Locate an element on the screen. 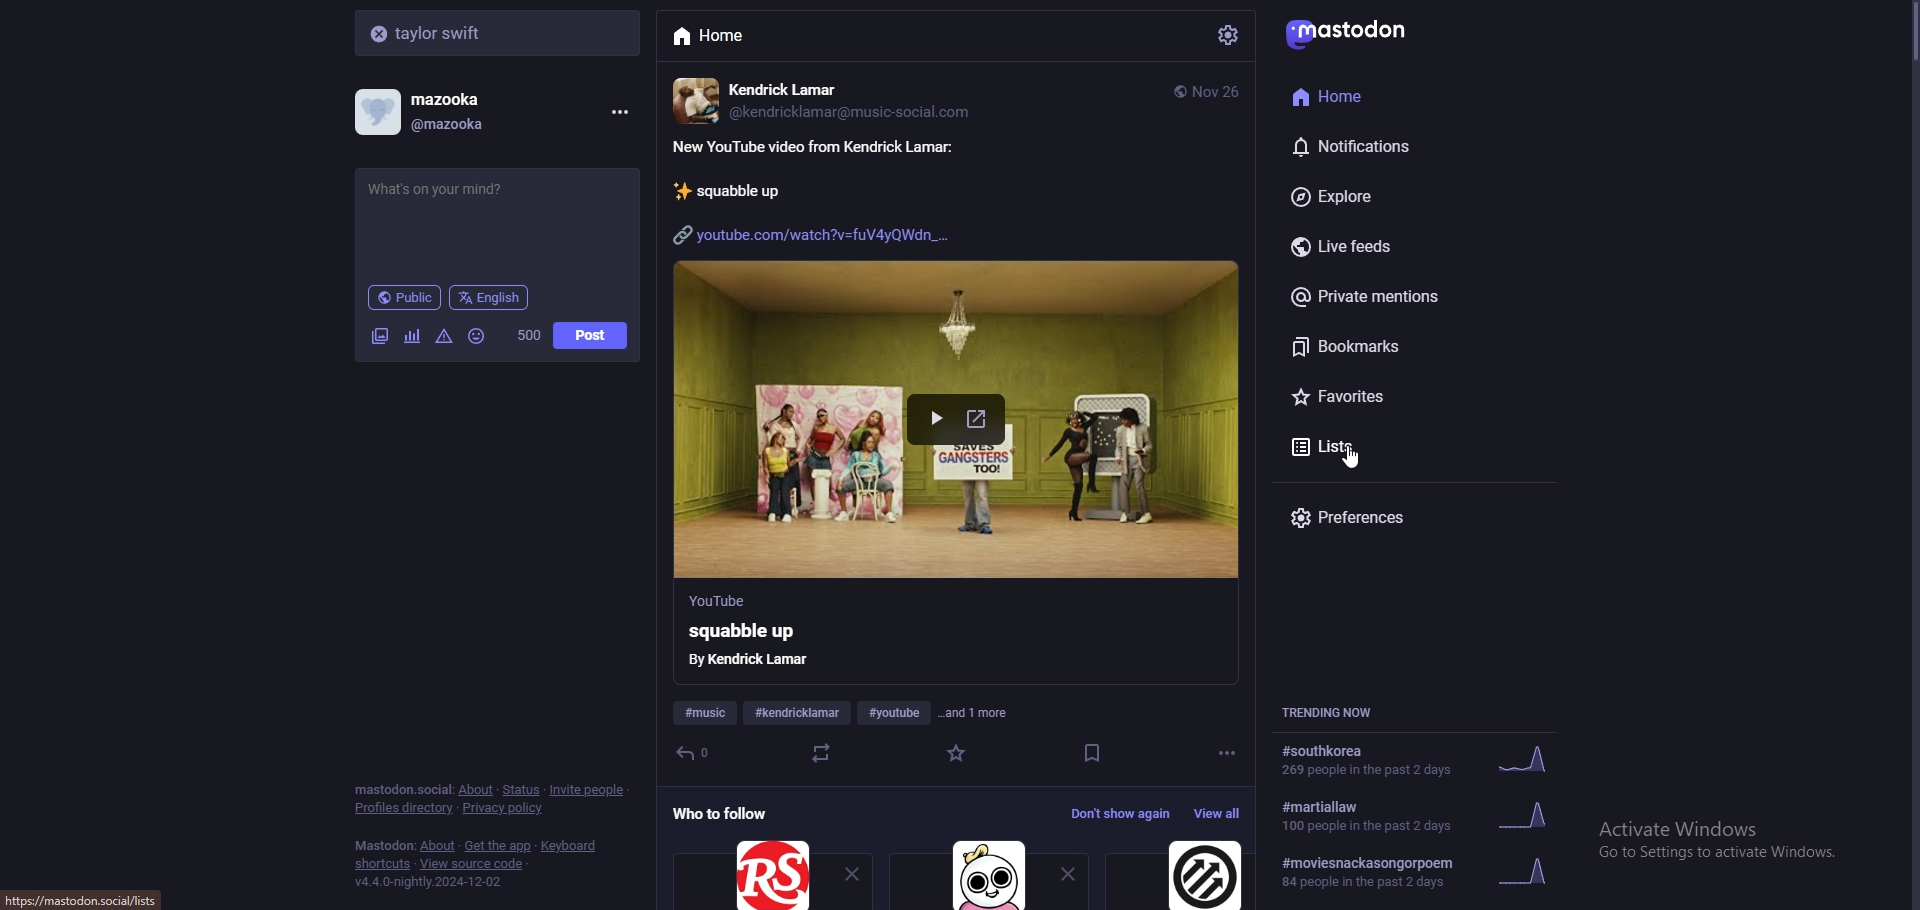 Image resolution: width=1920 pixels, height=910 pixels. settings is located at coordinates (1227, 36).